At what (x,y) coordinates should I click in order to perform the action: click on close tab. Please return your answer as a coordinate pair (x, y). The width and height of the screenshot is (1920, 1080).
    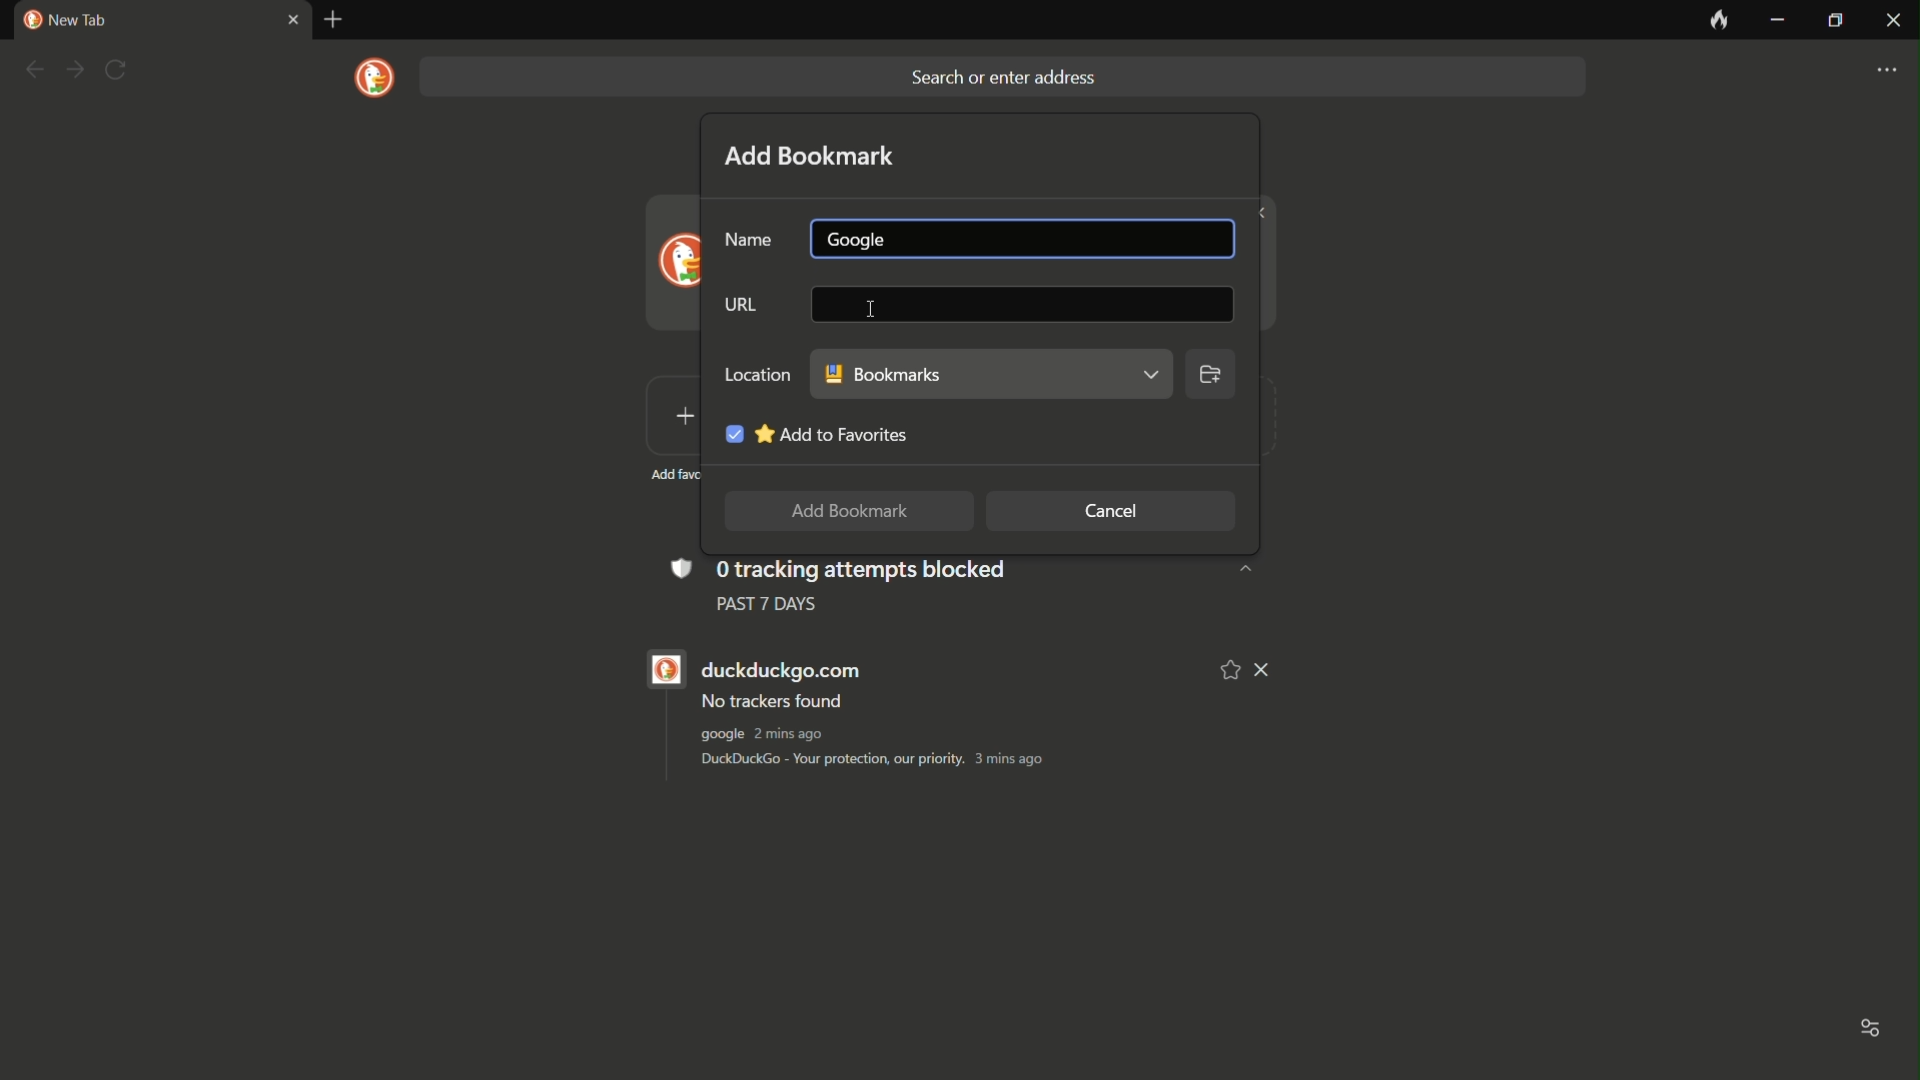
    Looking at the image, I should click on (291, 21).